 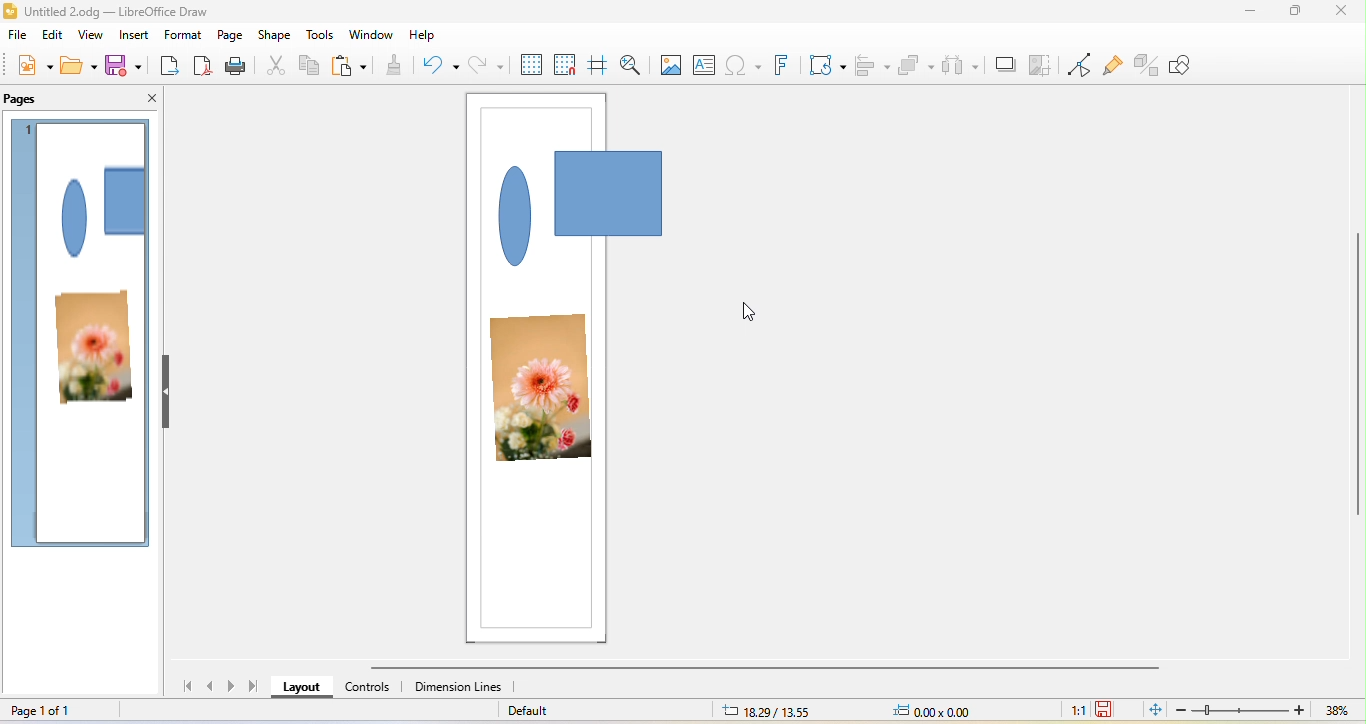 I want to click on Untitled 2.odg - LibreOffice Draw, so click(x=119, y=11).